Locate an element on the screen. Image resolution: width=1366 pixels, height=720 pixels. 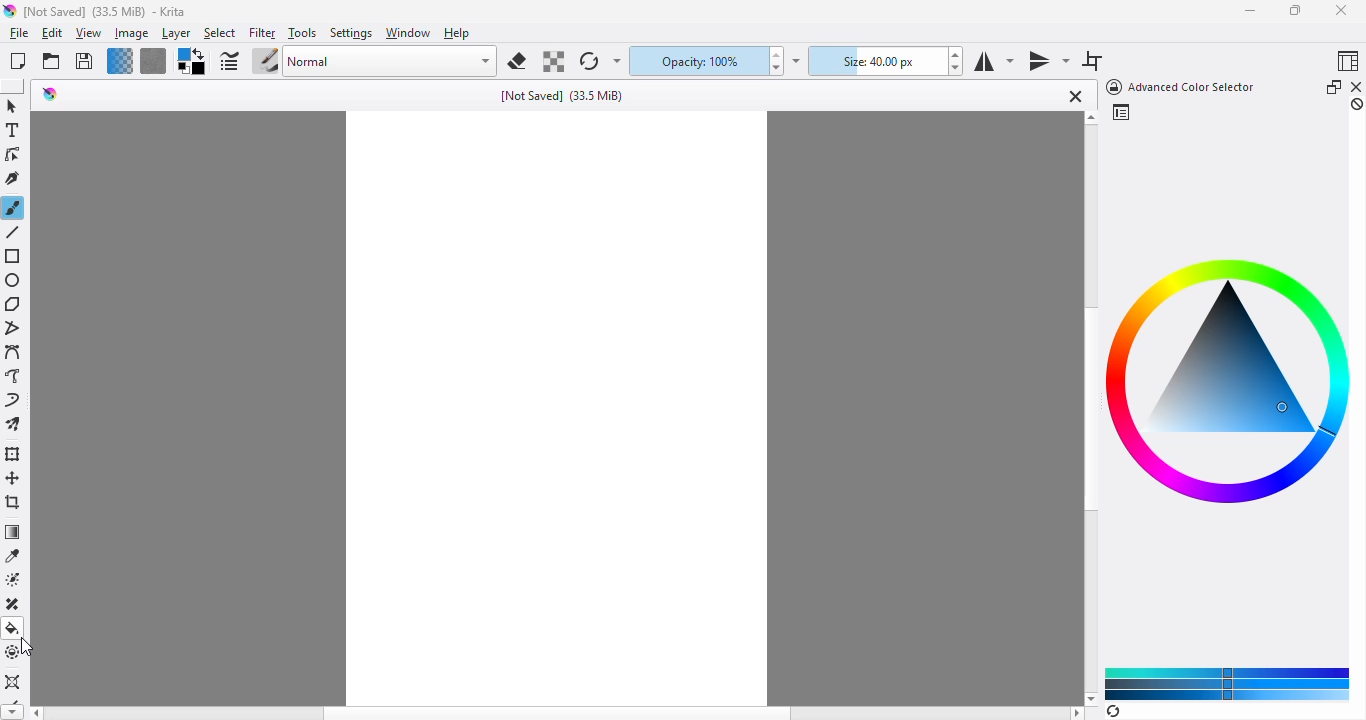
close is located at coordinates (1073, 96).